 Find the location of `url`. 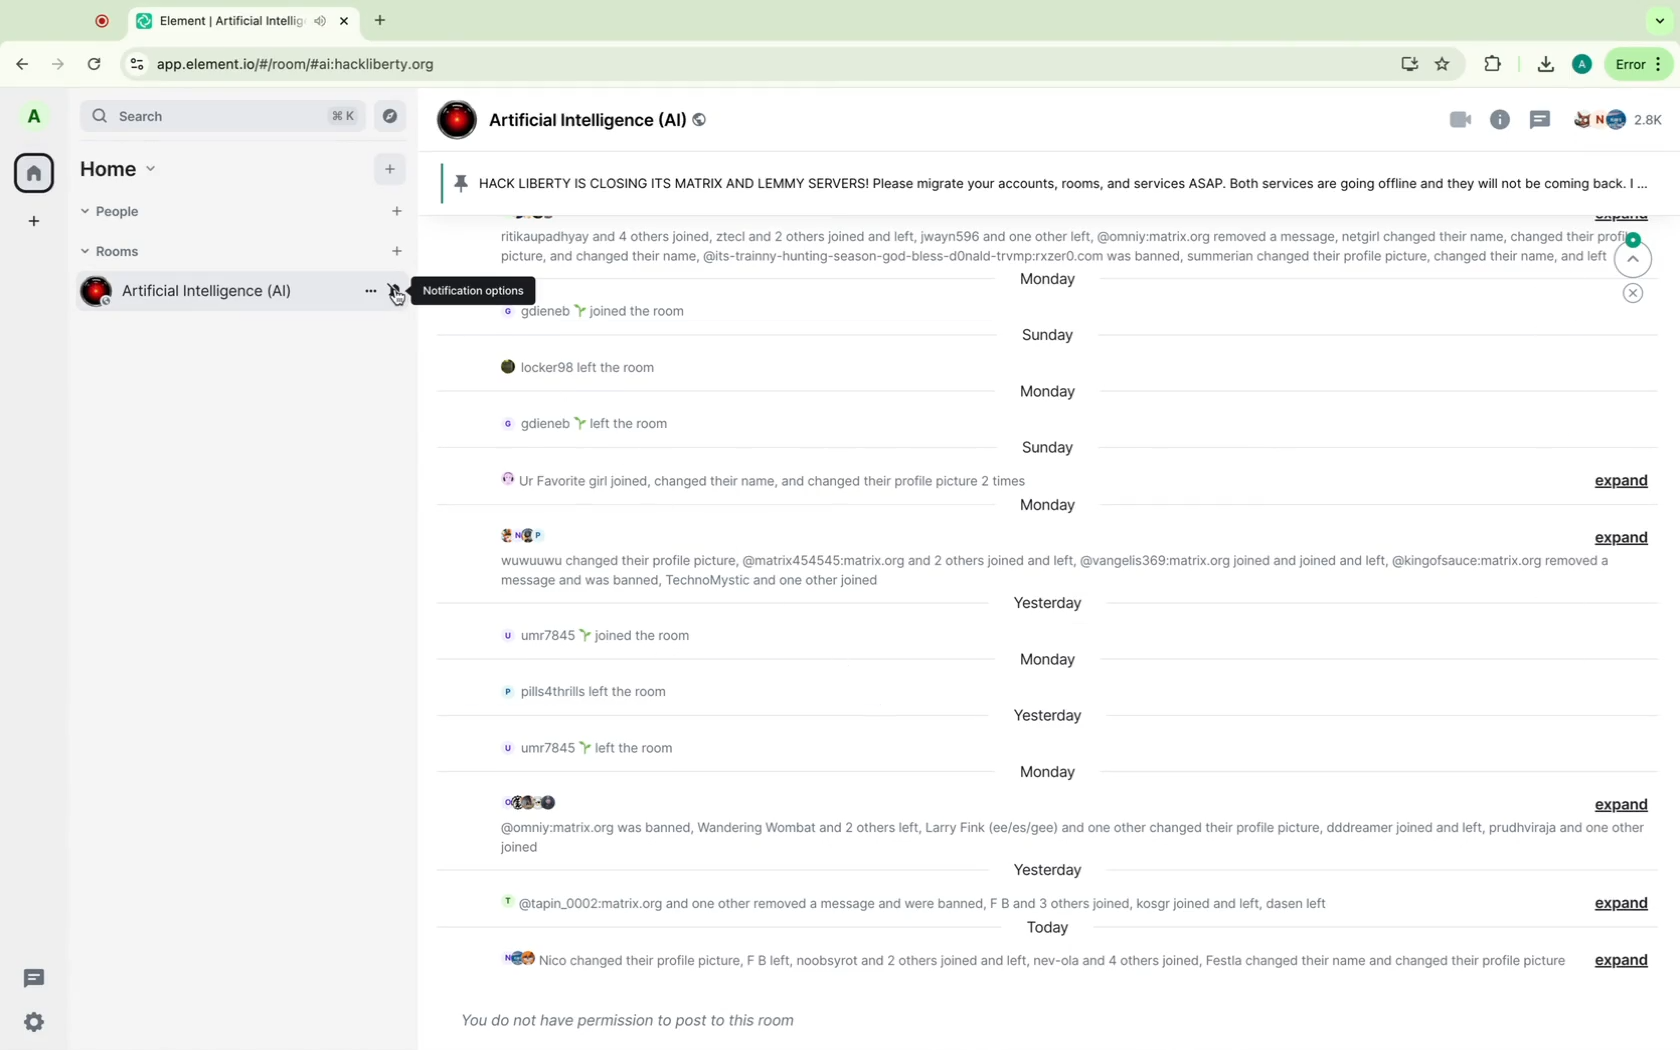

url is located at coordinates (316, 64).